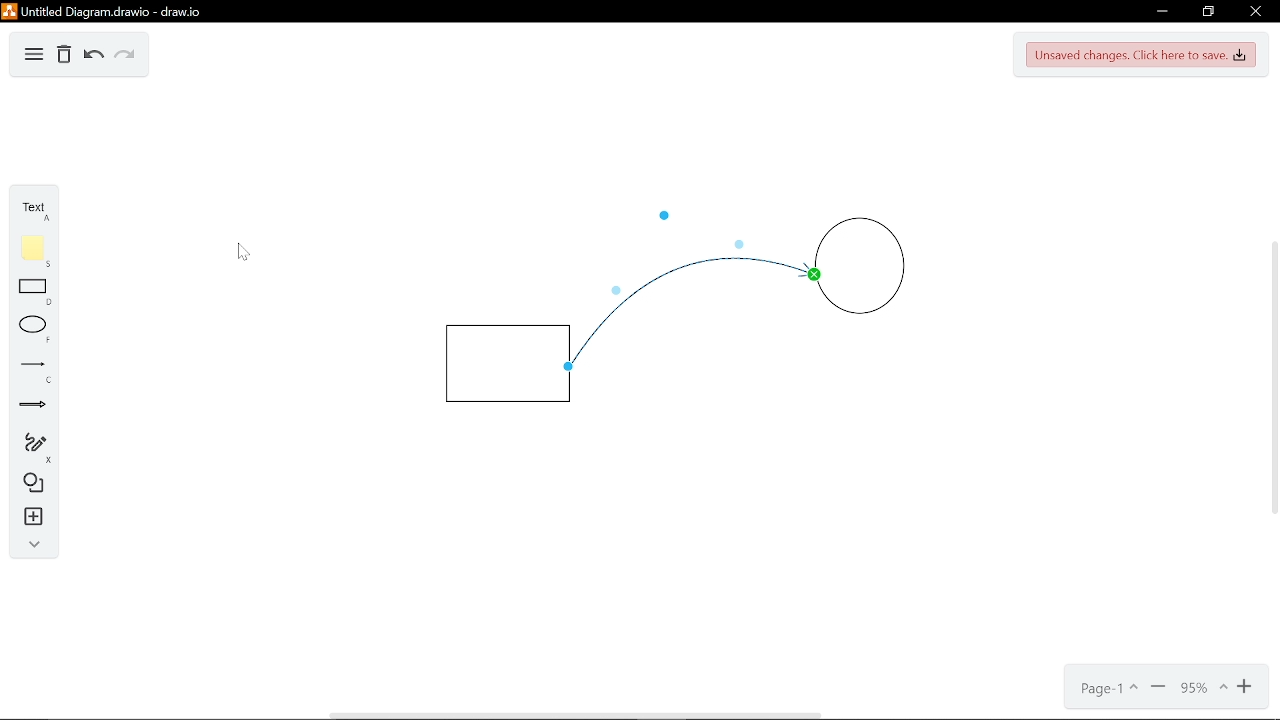 Image resolution: width=1280 pixels, height=720 pixels. I want to click on Undo, so click(92, 56).